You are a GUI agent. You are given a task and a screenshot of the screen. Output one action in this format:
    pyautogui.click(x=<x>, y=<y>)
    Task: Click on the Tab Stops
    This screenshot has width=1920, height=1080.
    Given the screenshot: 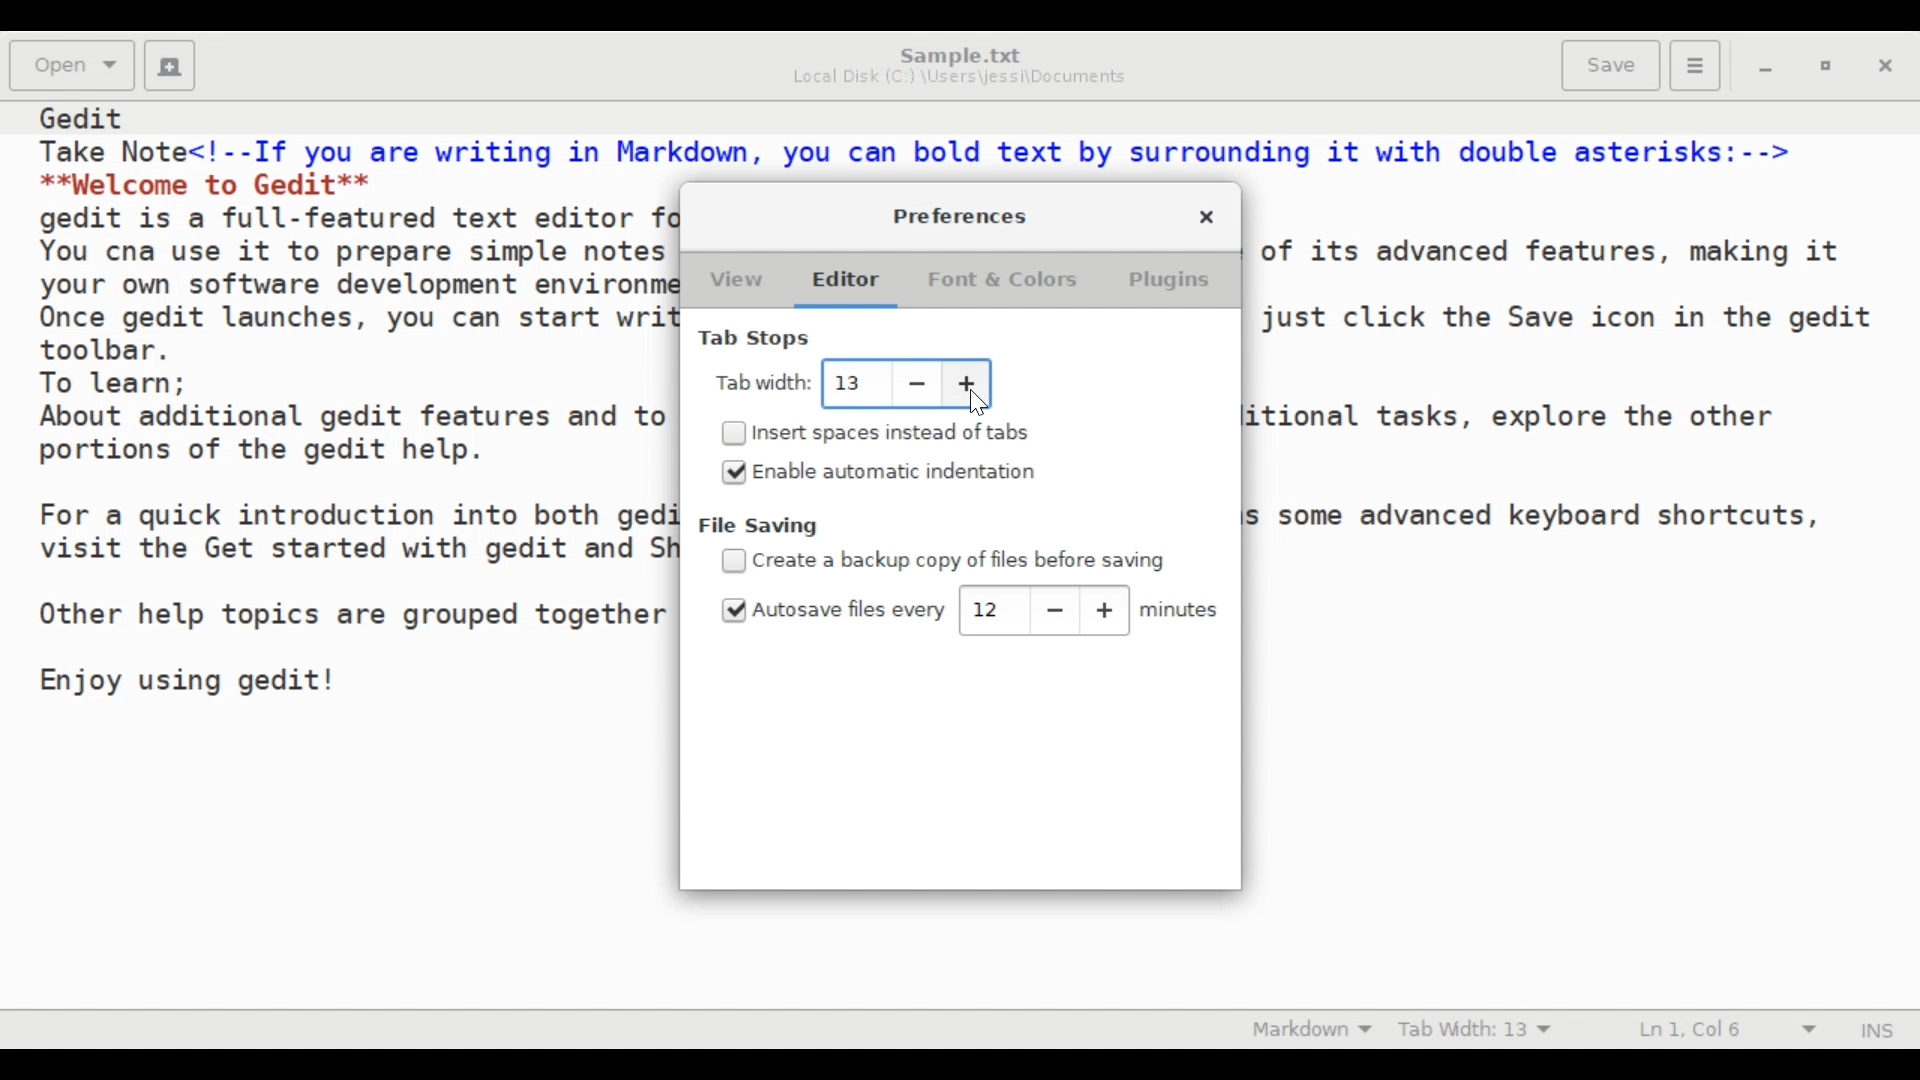 What is the action you would take?
    pyautogui.click(x=752, y=339)
    